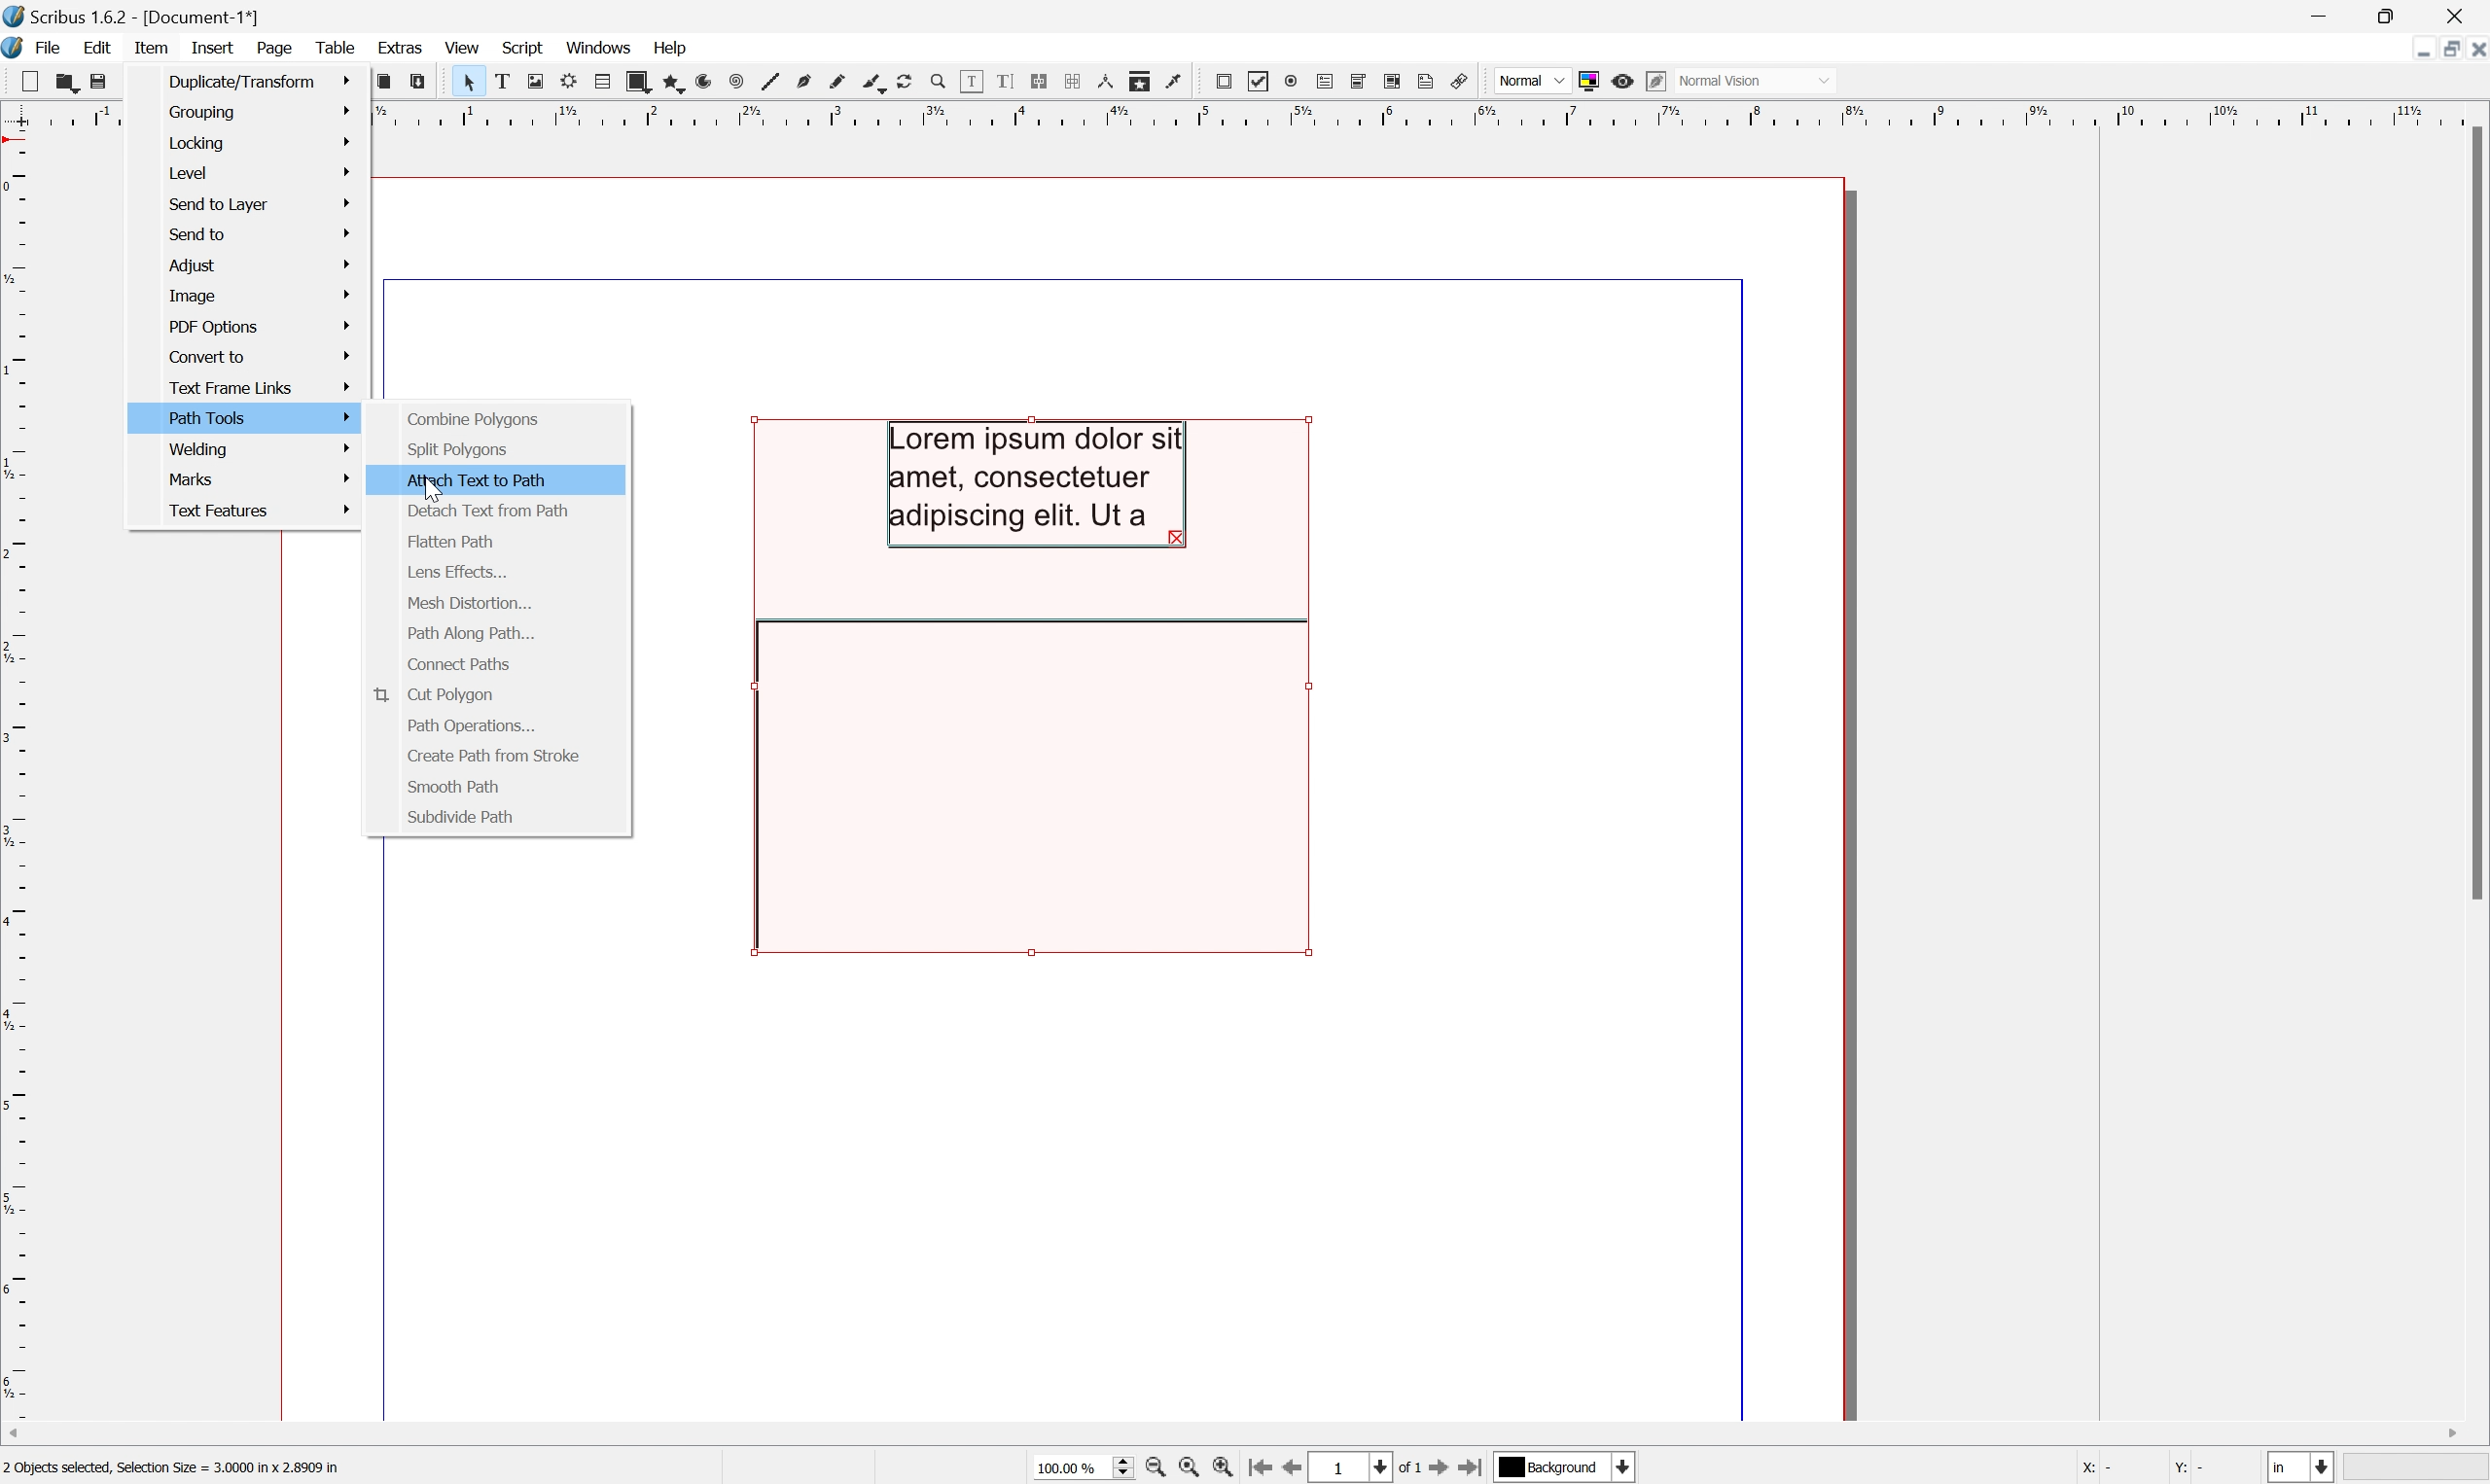 This screenshot has height=1484, width=2490. I want to click on Script, so click(523, 45).